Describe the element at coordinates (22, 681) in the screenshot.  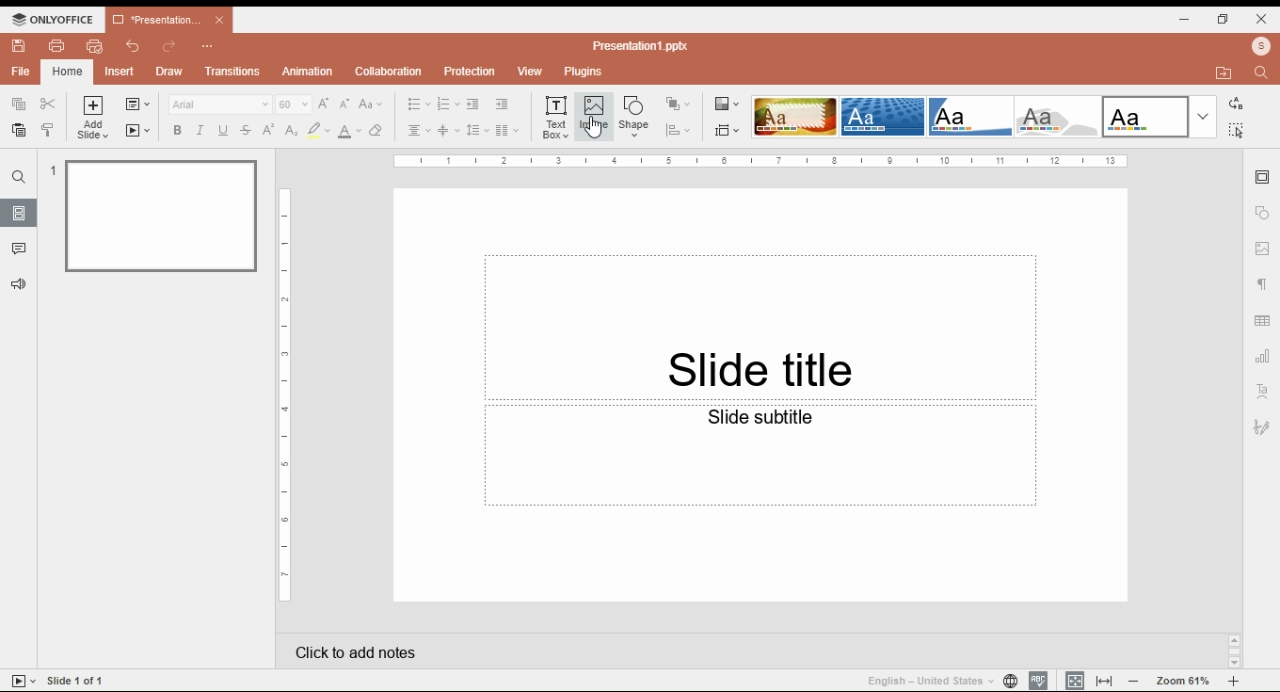
I see `start slideshow` at that location.